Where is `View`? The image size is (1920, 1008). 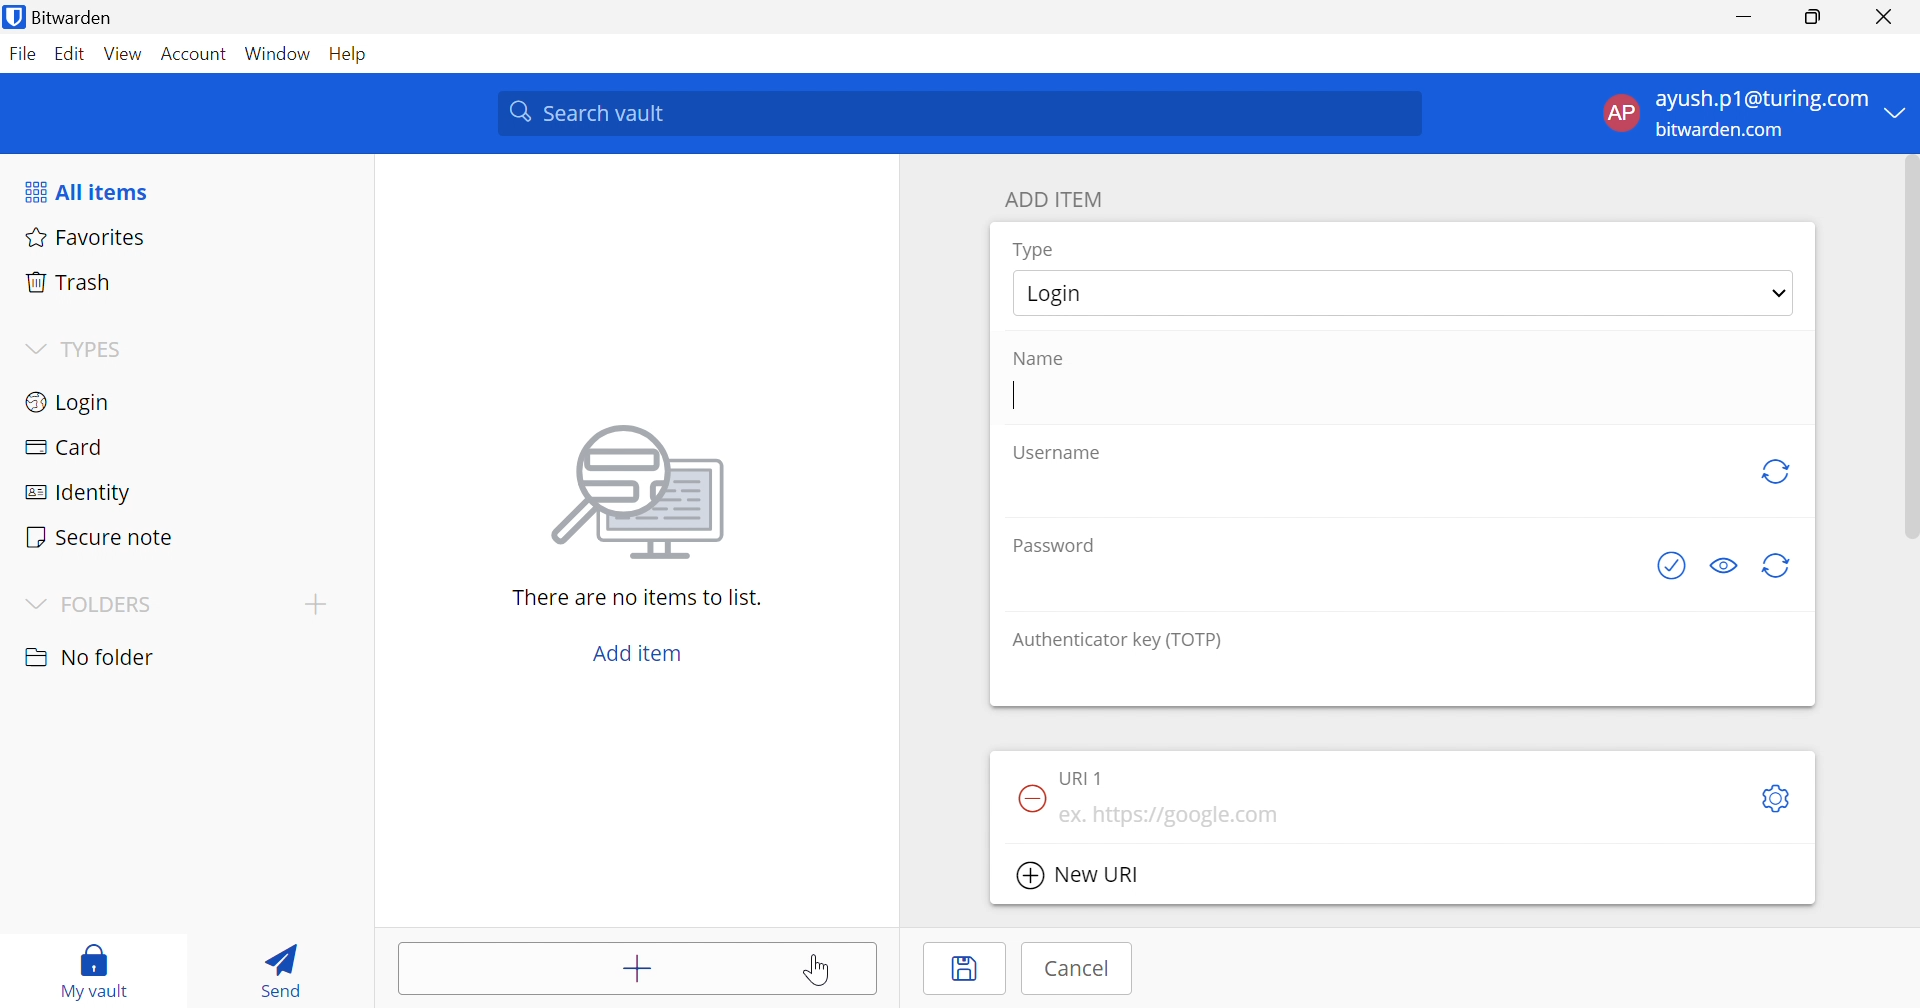
View is located at coordinates (124, 54).